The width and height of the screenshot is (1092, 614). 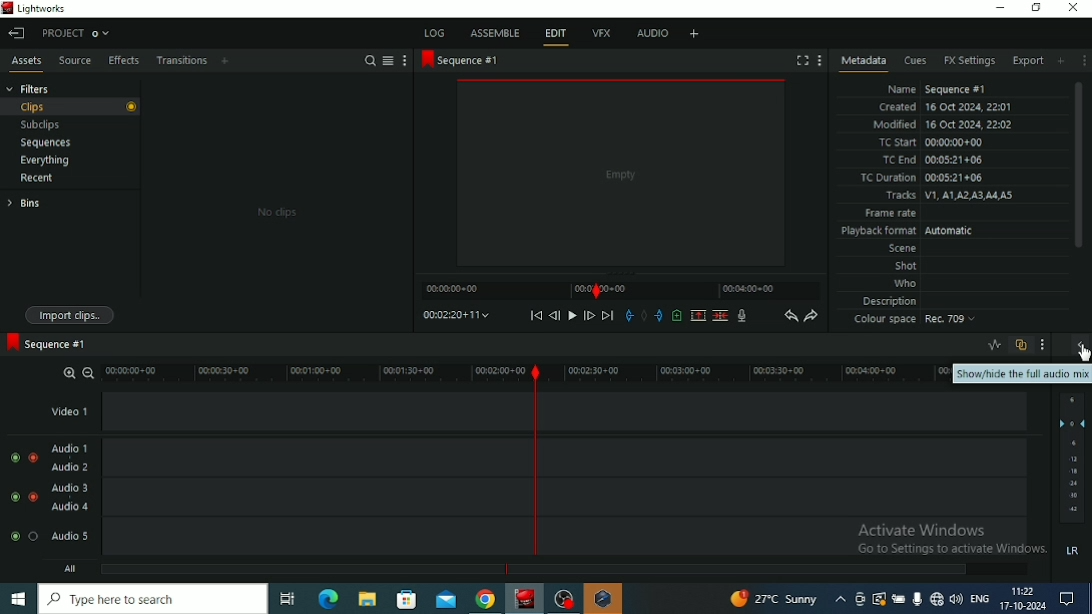 What do you see at coordinates (1028, 61) in the screenshot?
I see `Export` at bounding box center [1028, 61].